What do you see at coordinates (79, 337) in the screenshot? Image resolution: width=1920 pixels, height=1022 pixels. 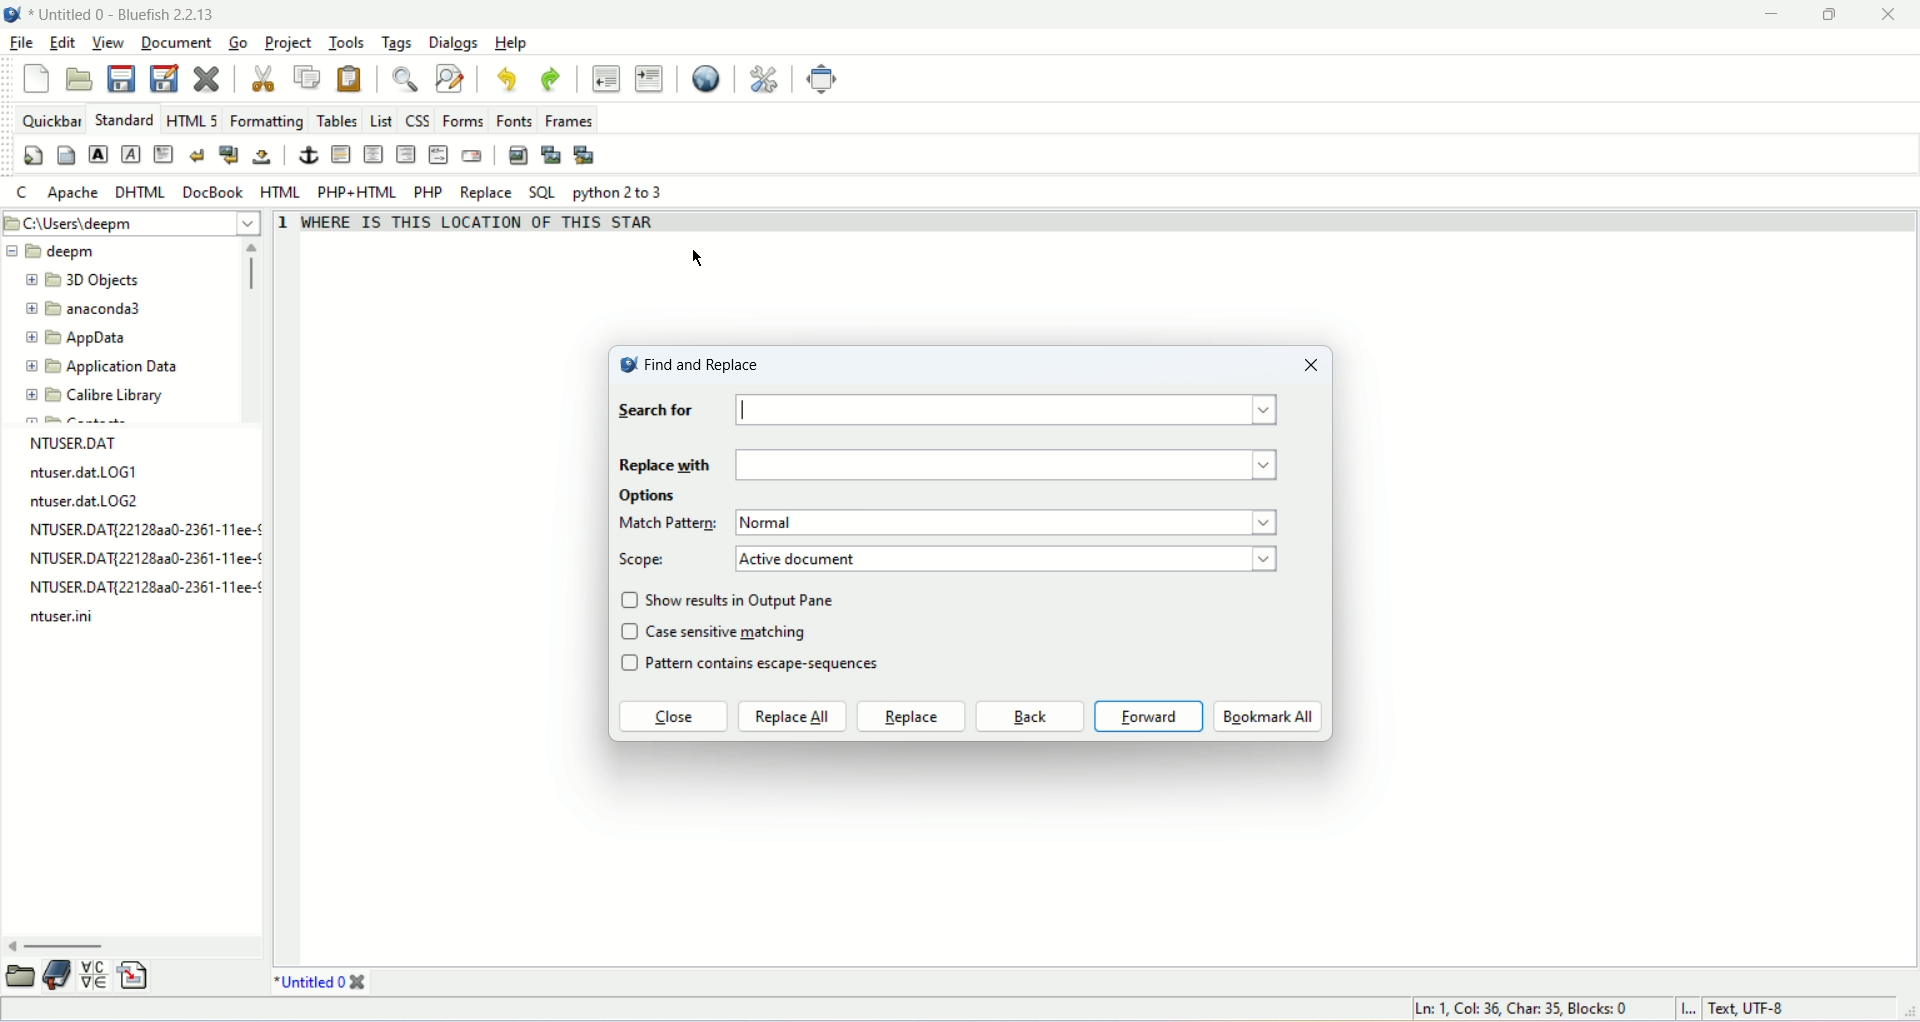 I see `AppData` at bounding box center [79, 337].